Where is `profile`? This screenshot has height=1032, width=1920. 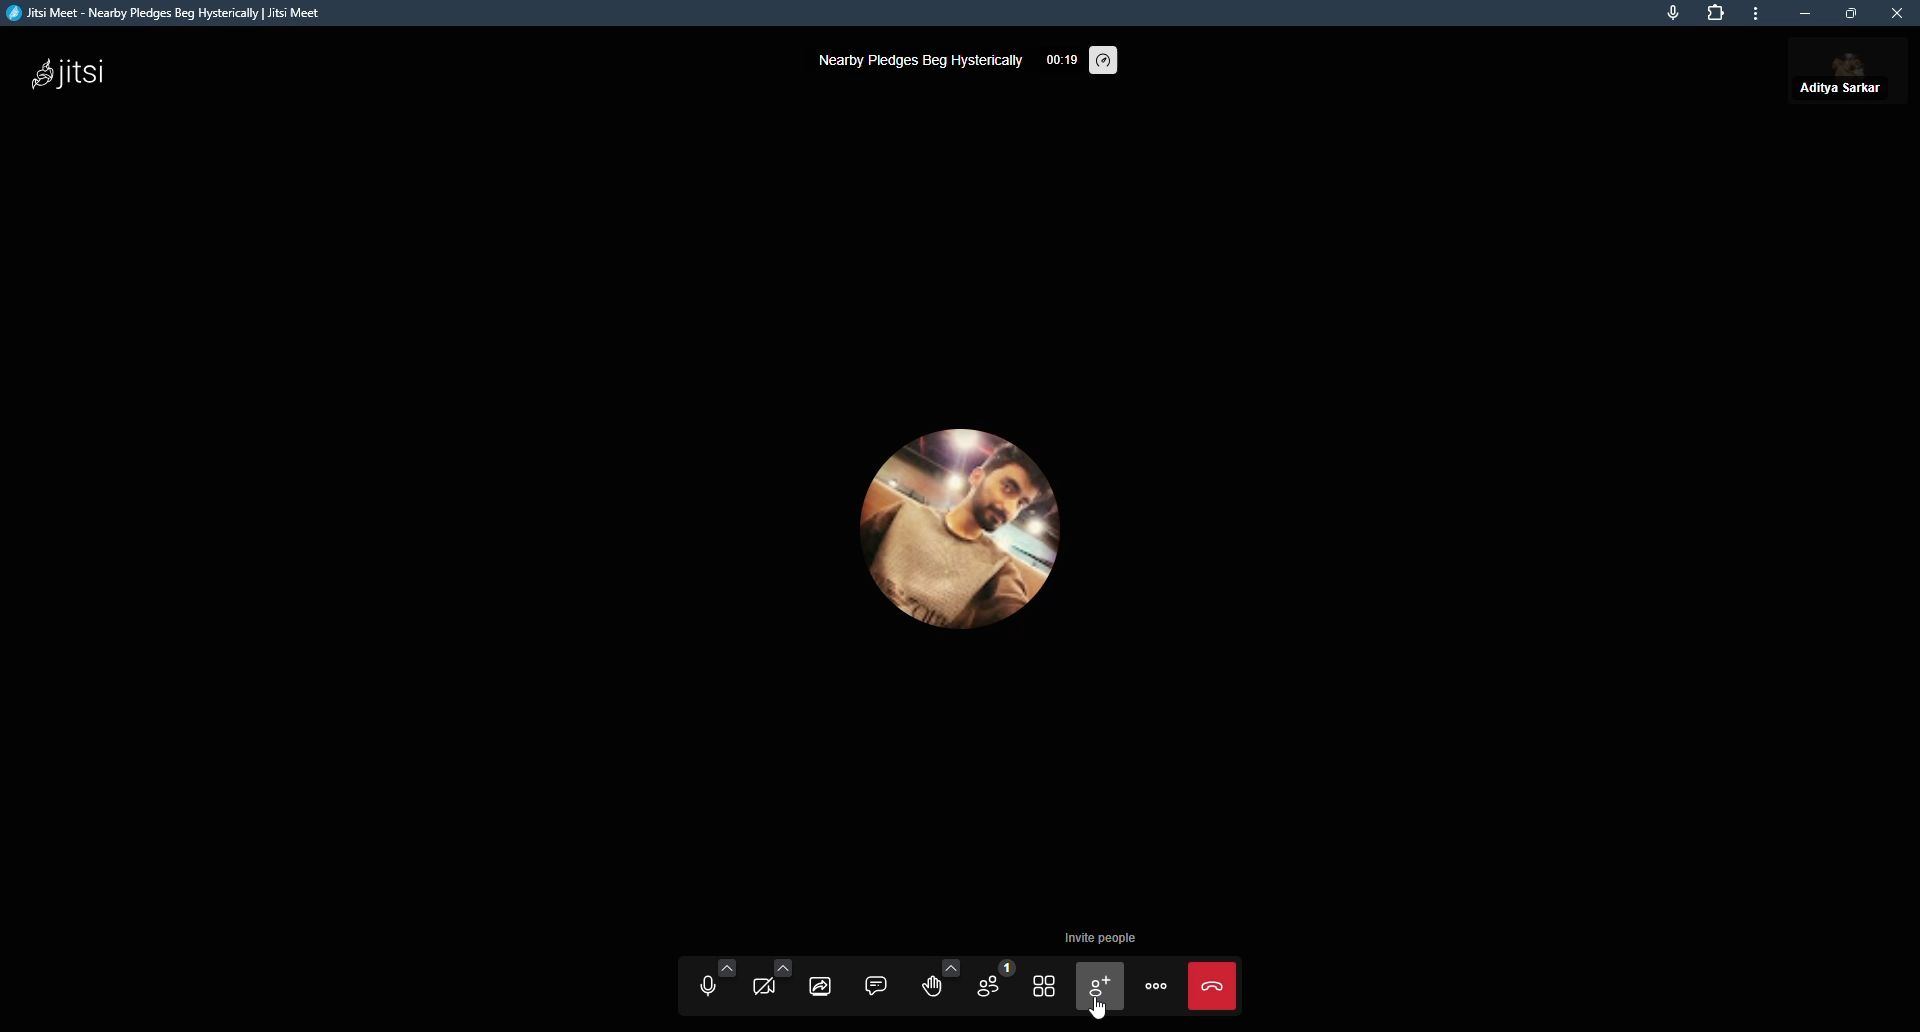 profile is located at coordinates (1840, 73).